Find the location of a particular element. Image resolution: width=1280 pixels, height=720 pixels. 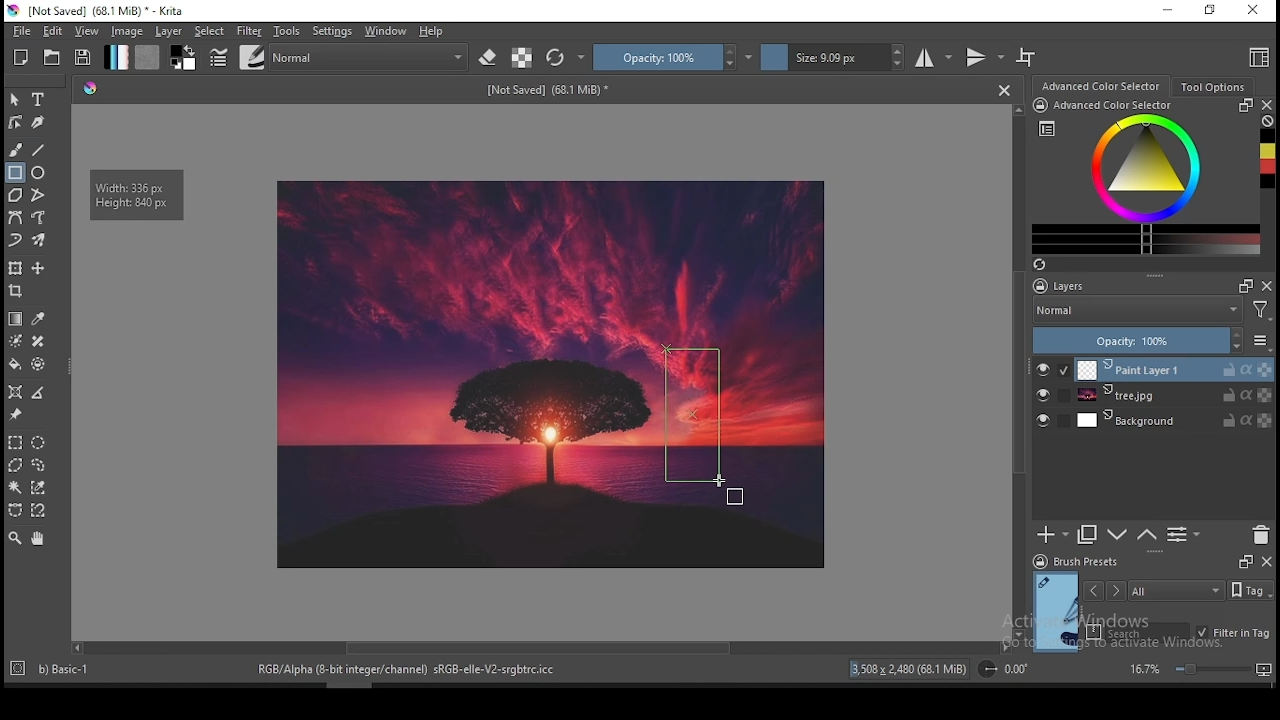

wrap around mode is located at coordinates (1027, 57).